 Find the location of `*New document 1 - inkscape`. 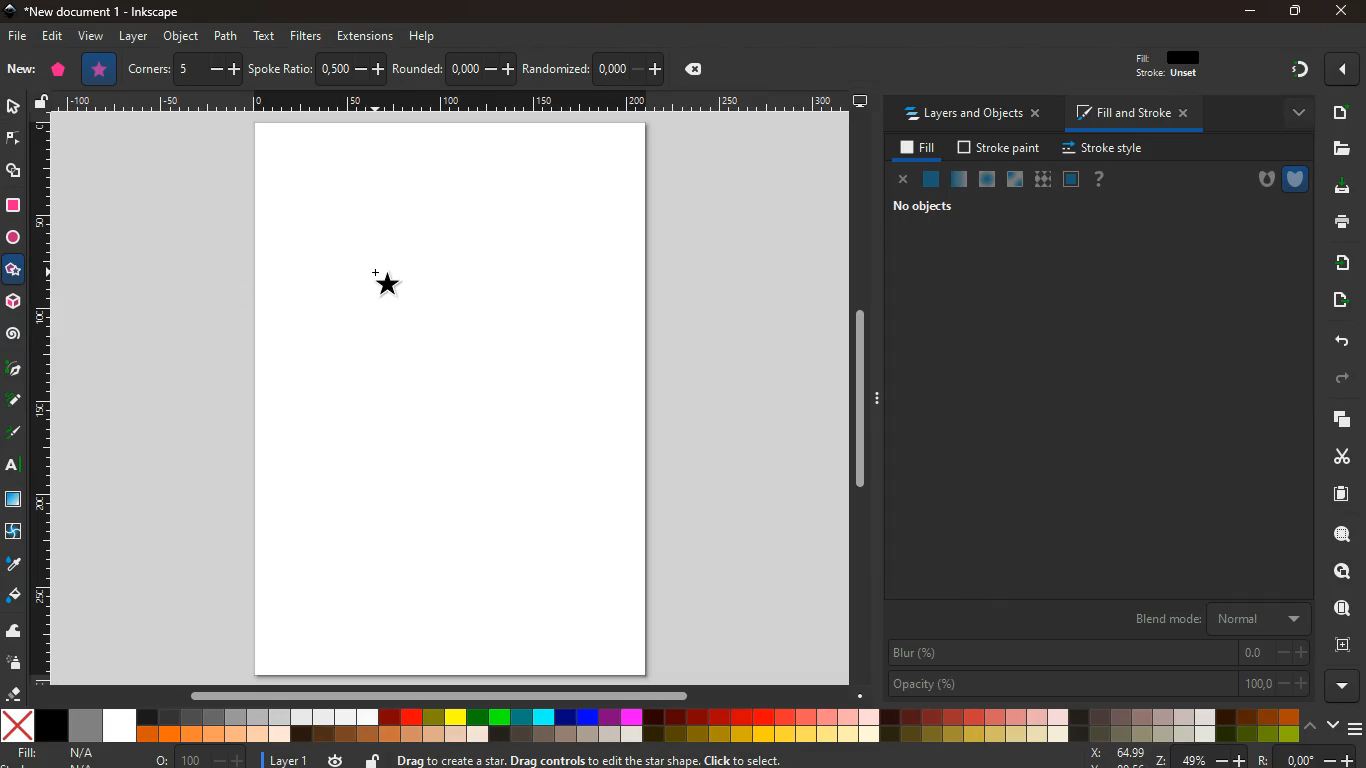

*New document 1 - inkscape is located at coordinates (102, 12).